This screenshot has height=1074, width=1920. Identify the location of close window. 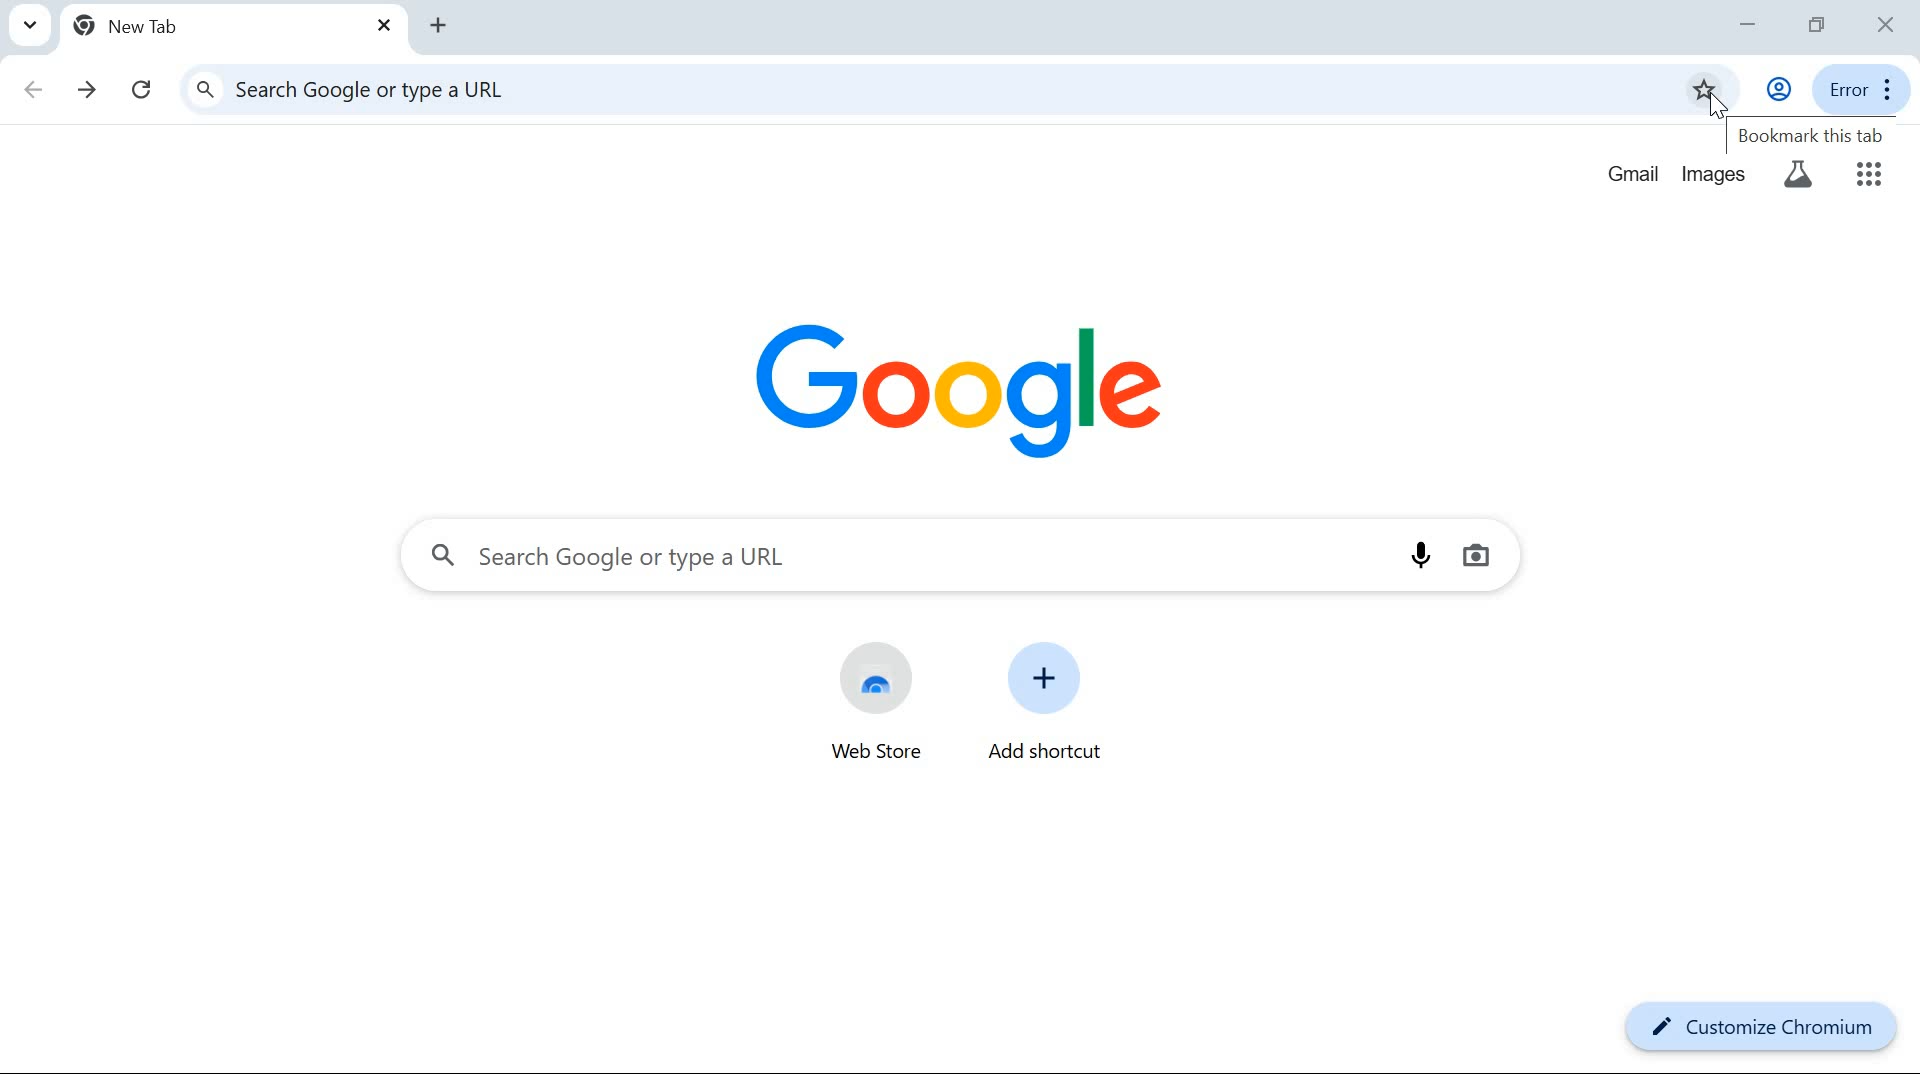
(1886, 25).